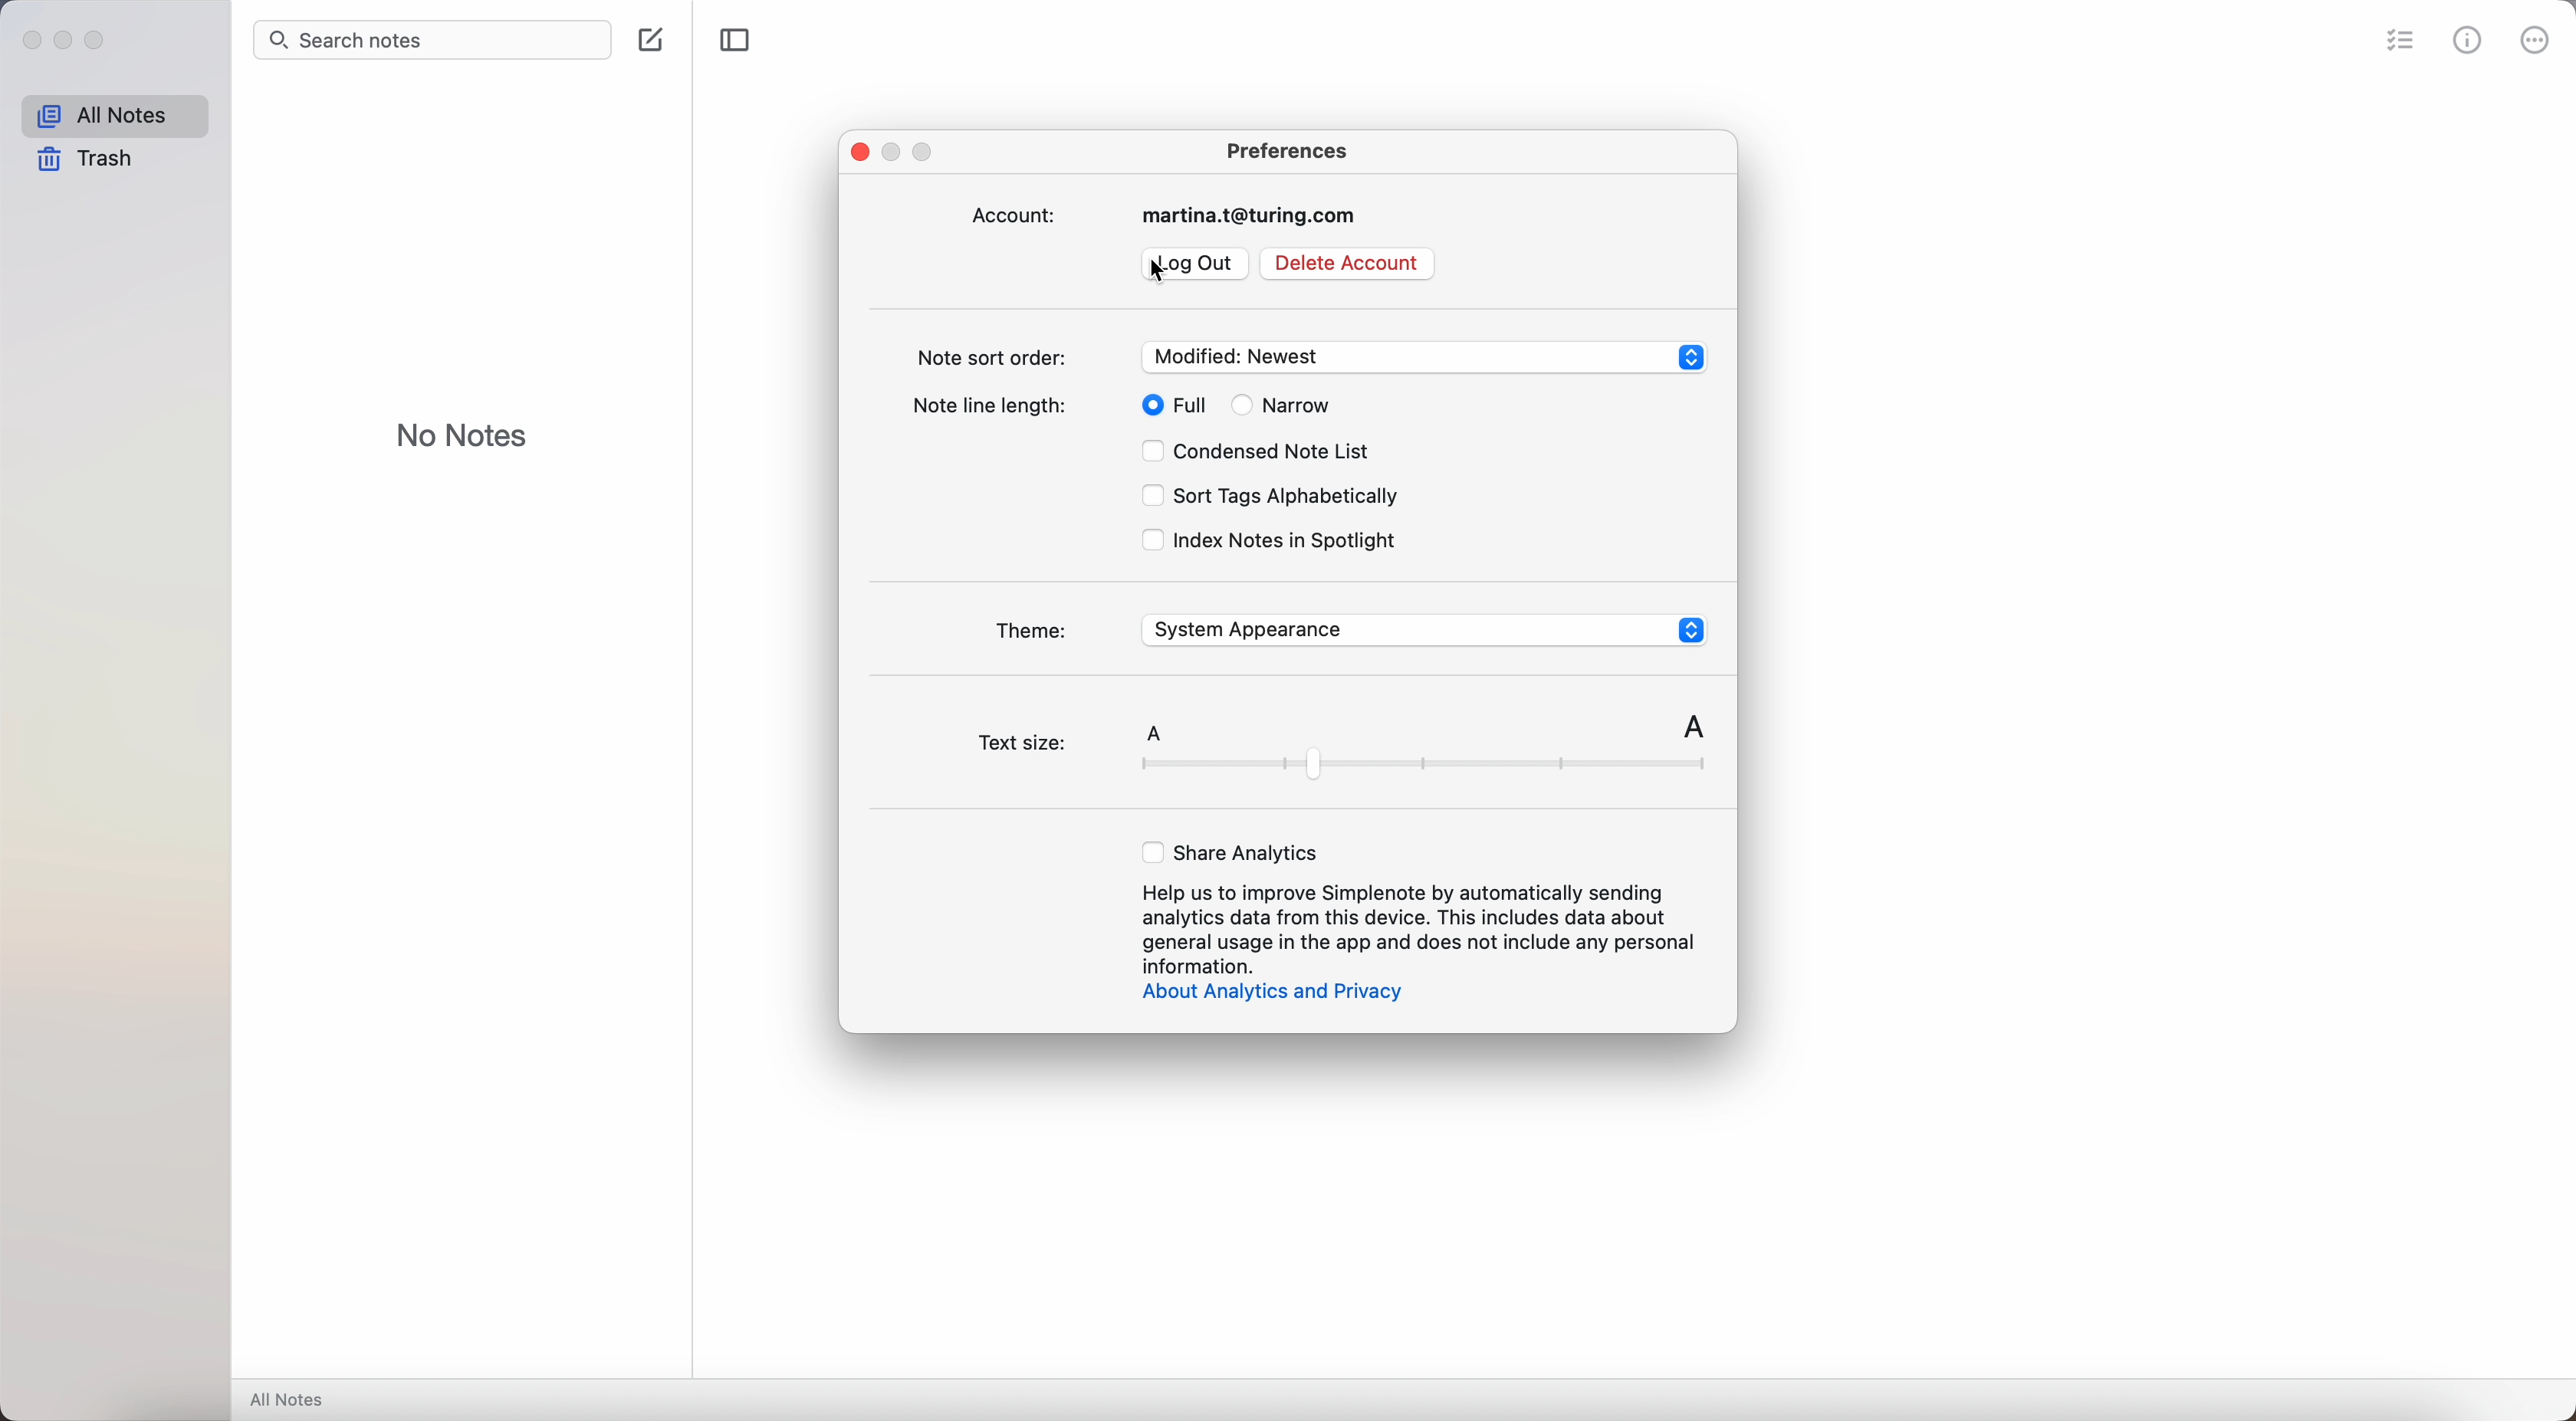  What do you see at coordinates (428, 40) in the screenshot?
I see `search bar` at bounding box center [428, 40].